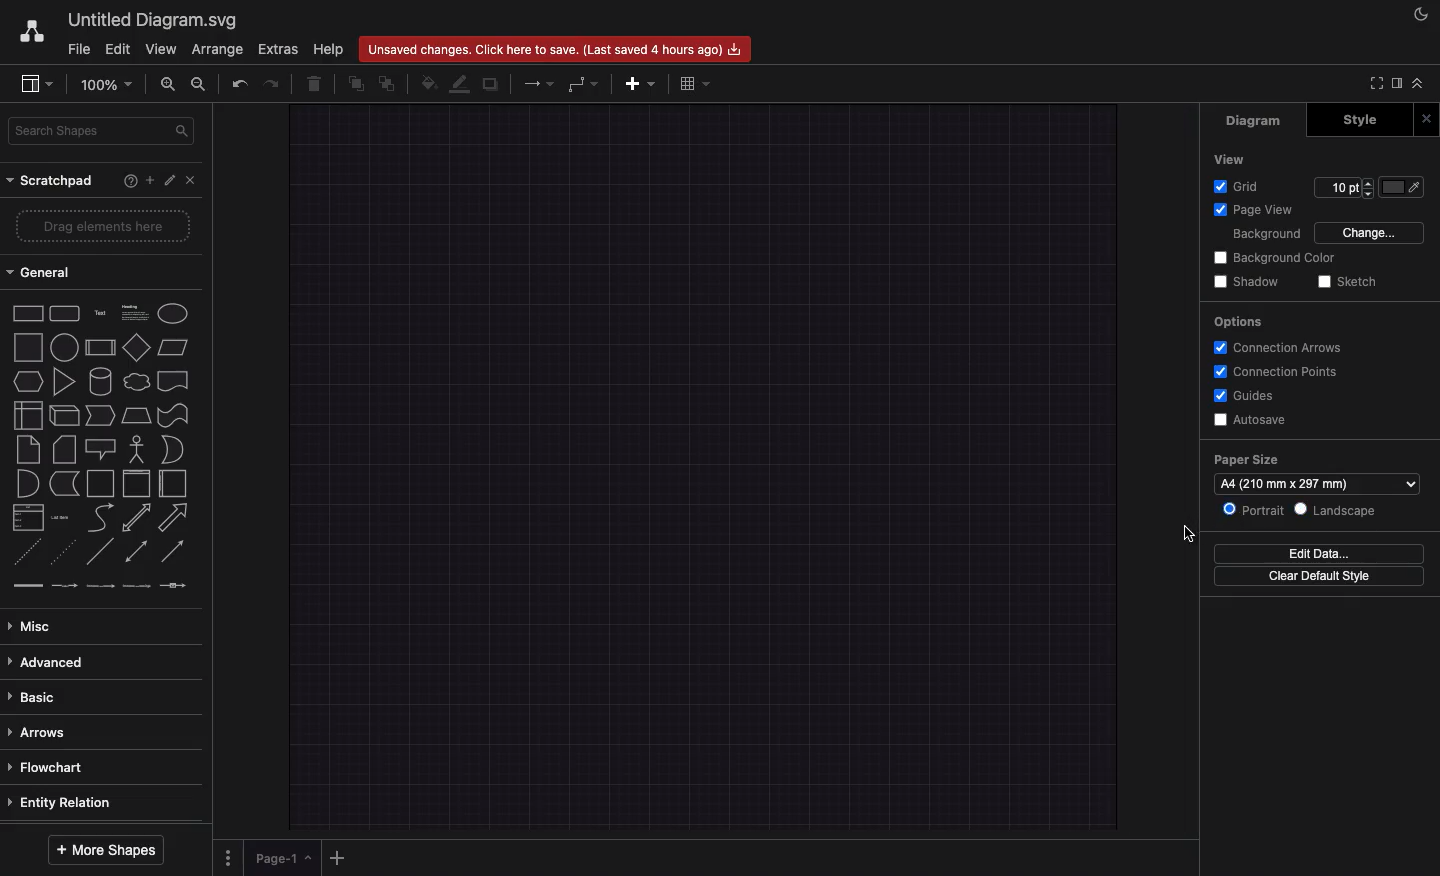 The height and width of the screenshot is (876, 1440). Describe the element at coordinates (494, 85) in the screenshot. I see `Duplicate` at that location.